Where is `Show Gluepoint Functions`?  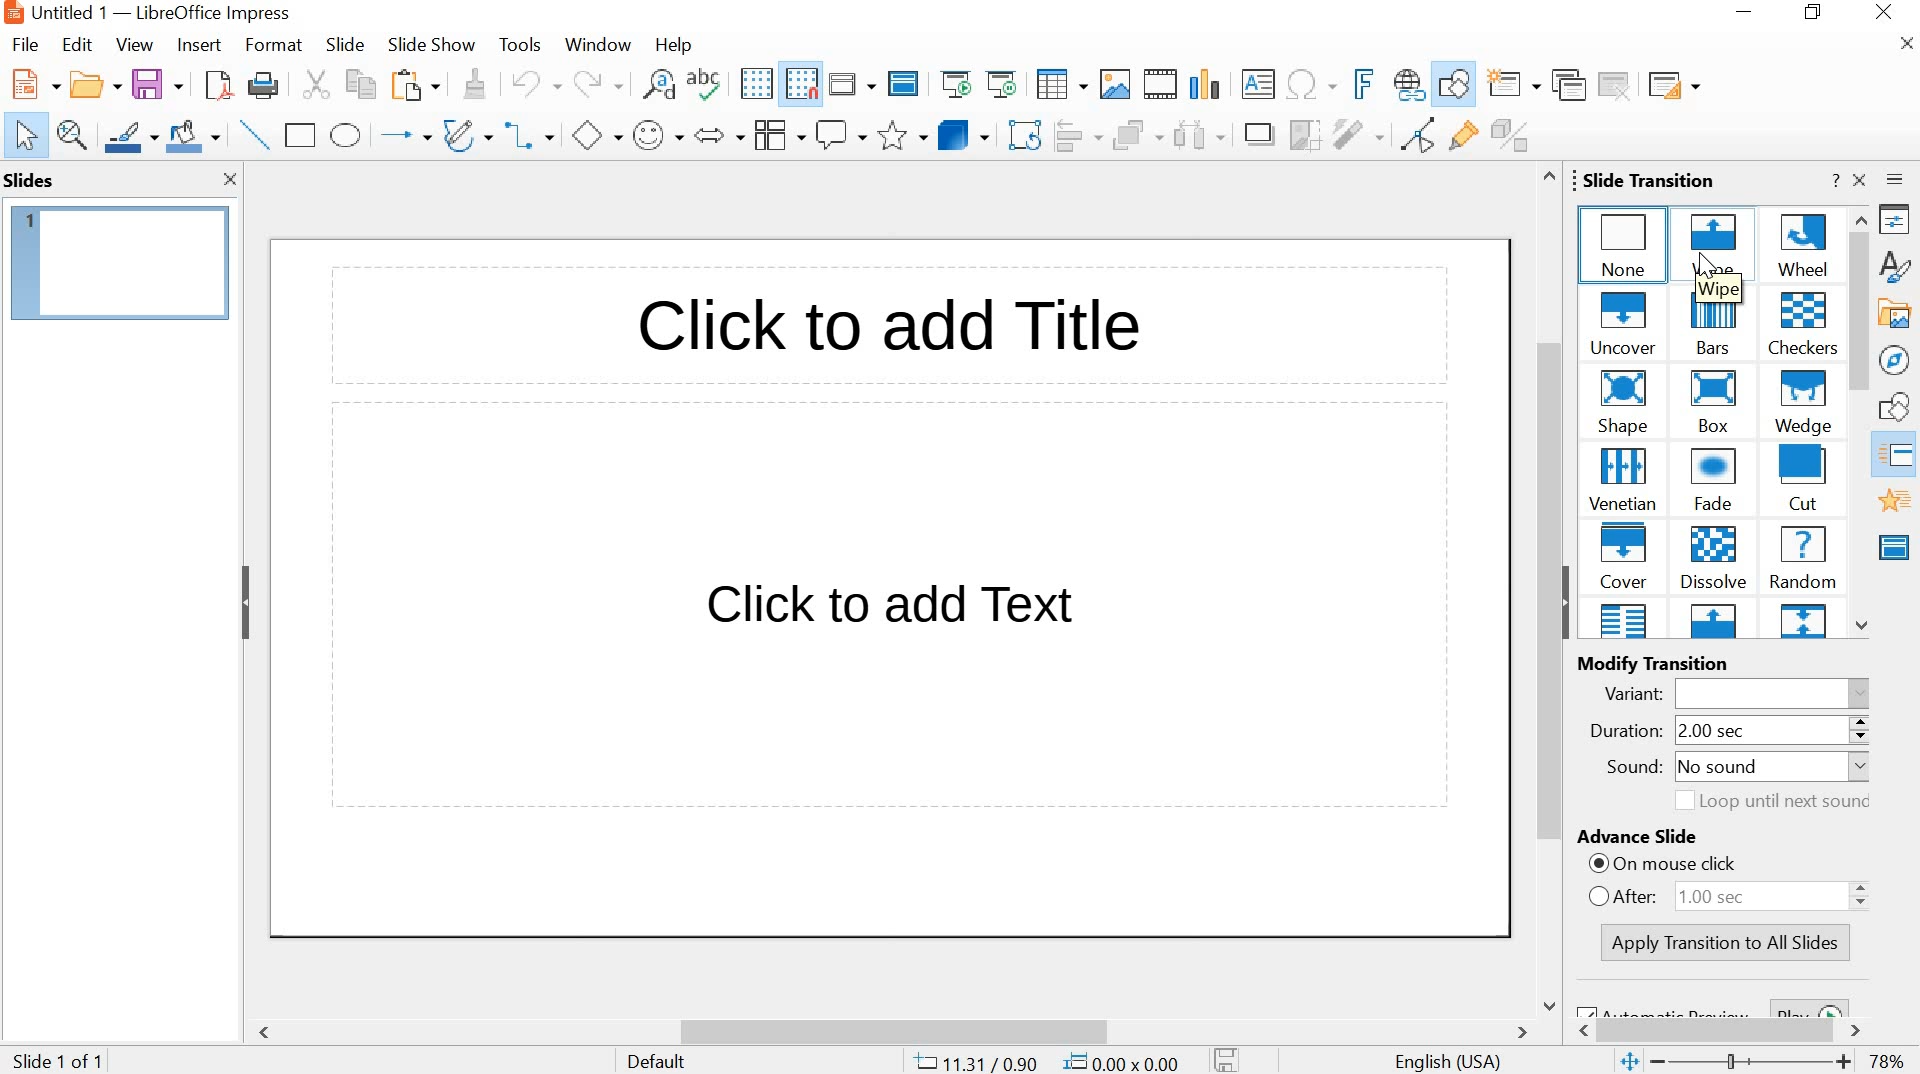
Show Gluepoint Functions is located at coordinates (1465, 136).